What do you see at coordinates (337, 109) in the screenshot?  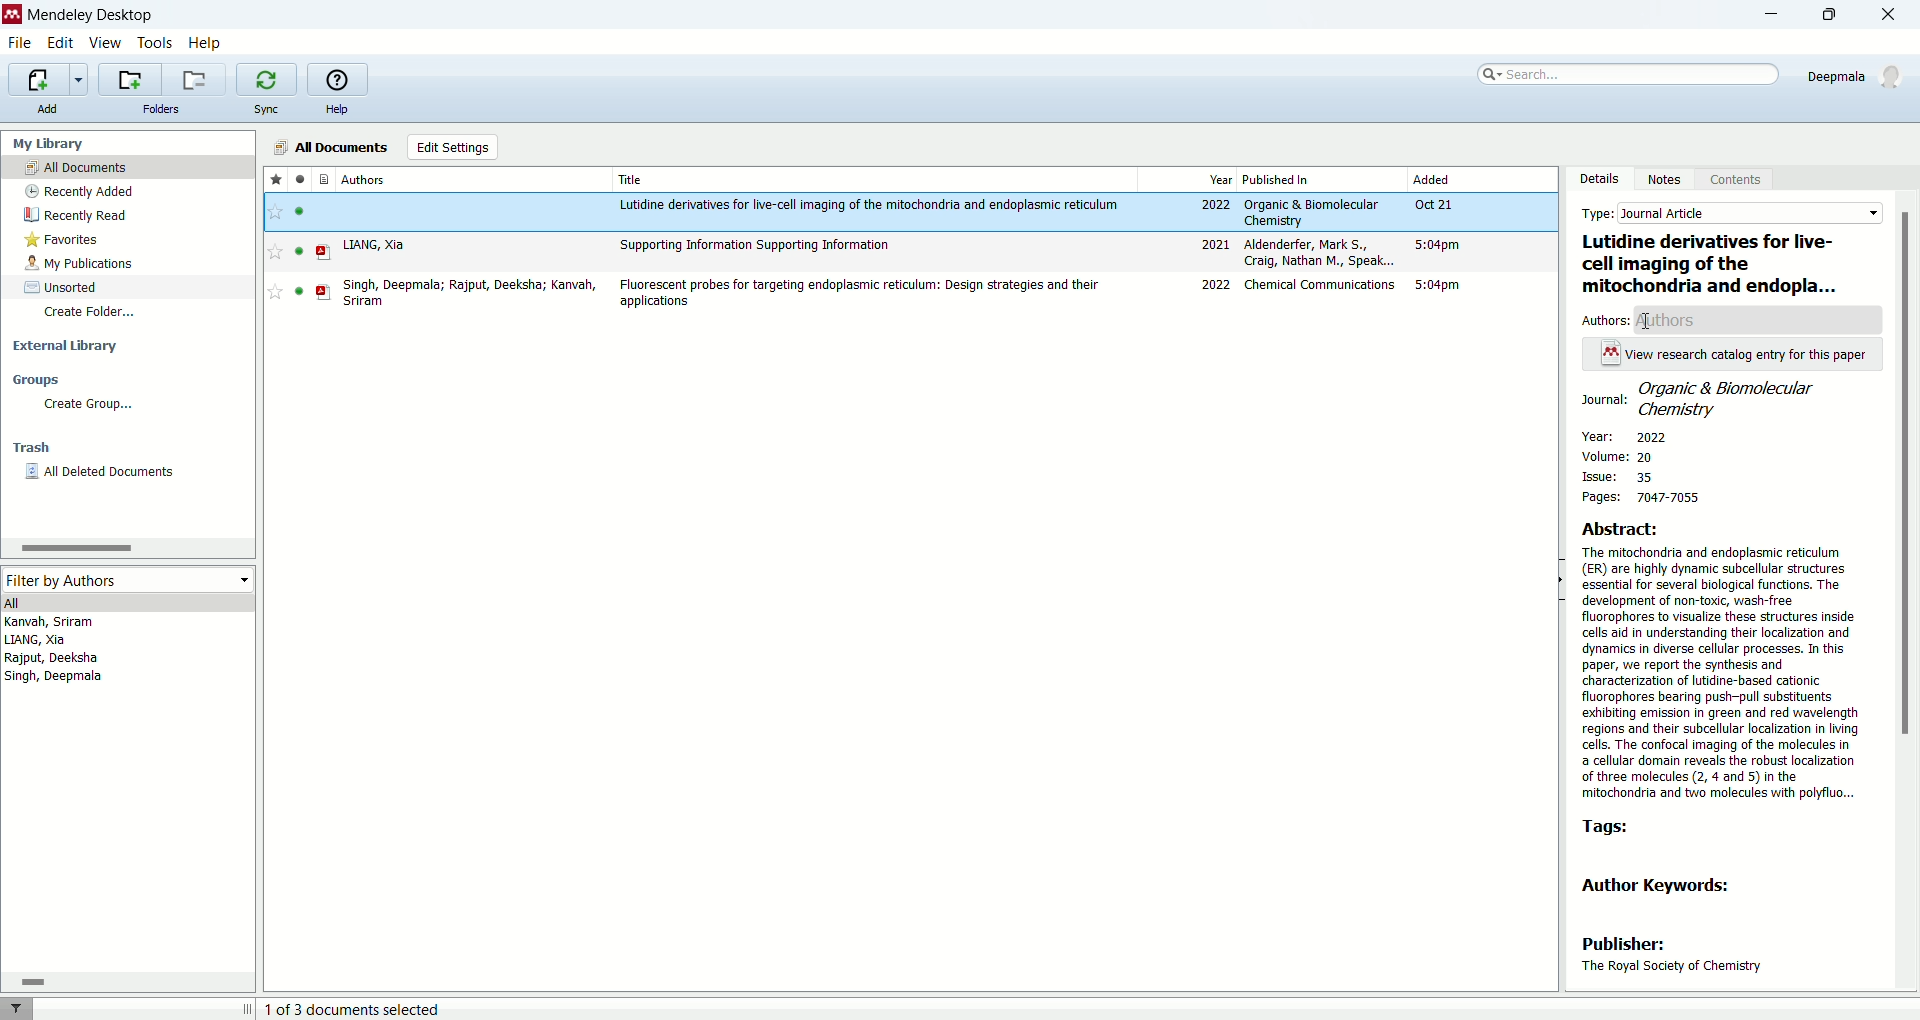 I see `help` at bounding box center [337, 109].